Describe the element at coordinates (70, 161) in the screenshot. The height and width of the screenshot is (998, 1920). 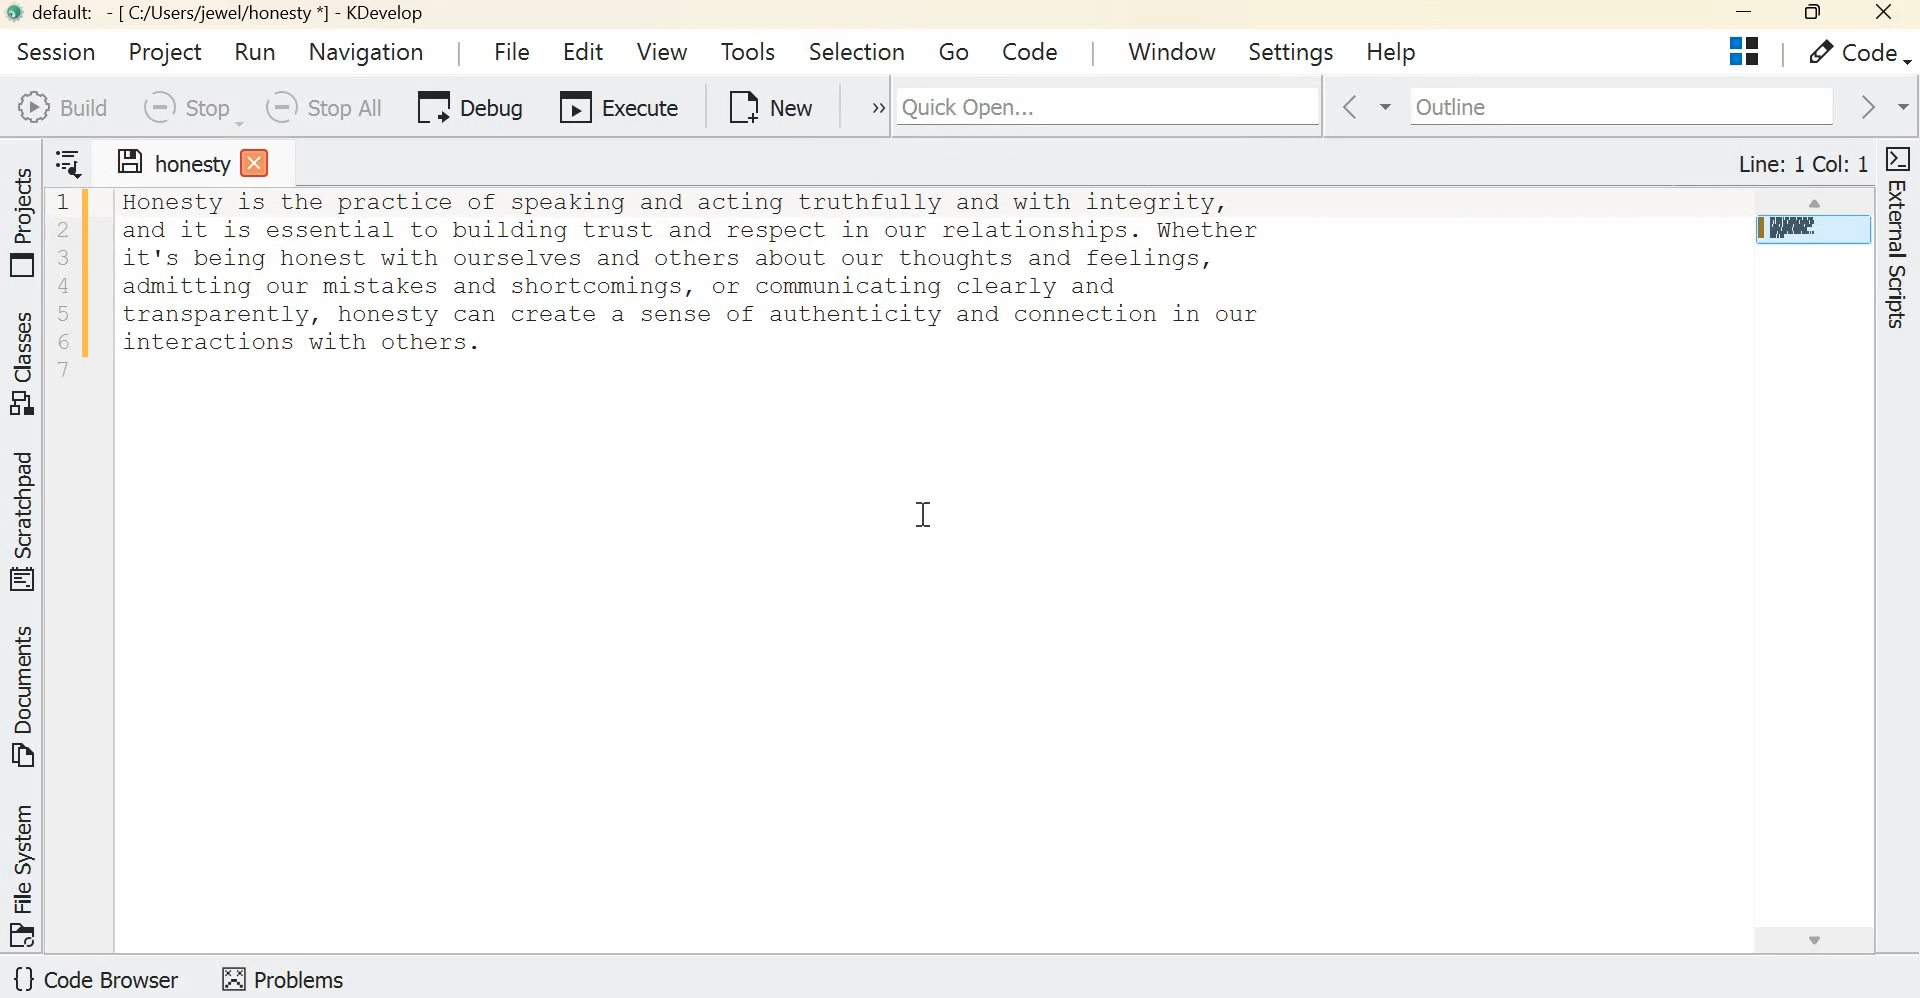
I see `Show sorted list of open documents` at that location.